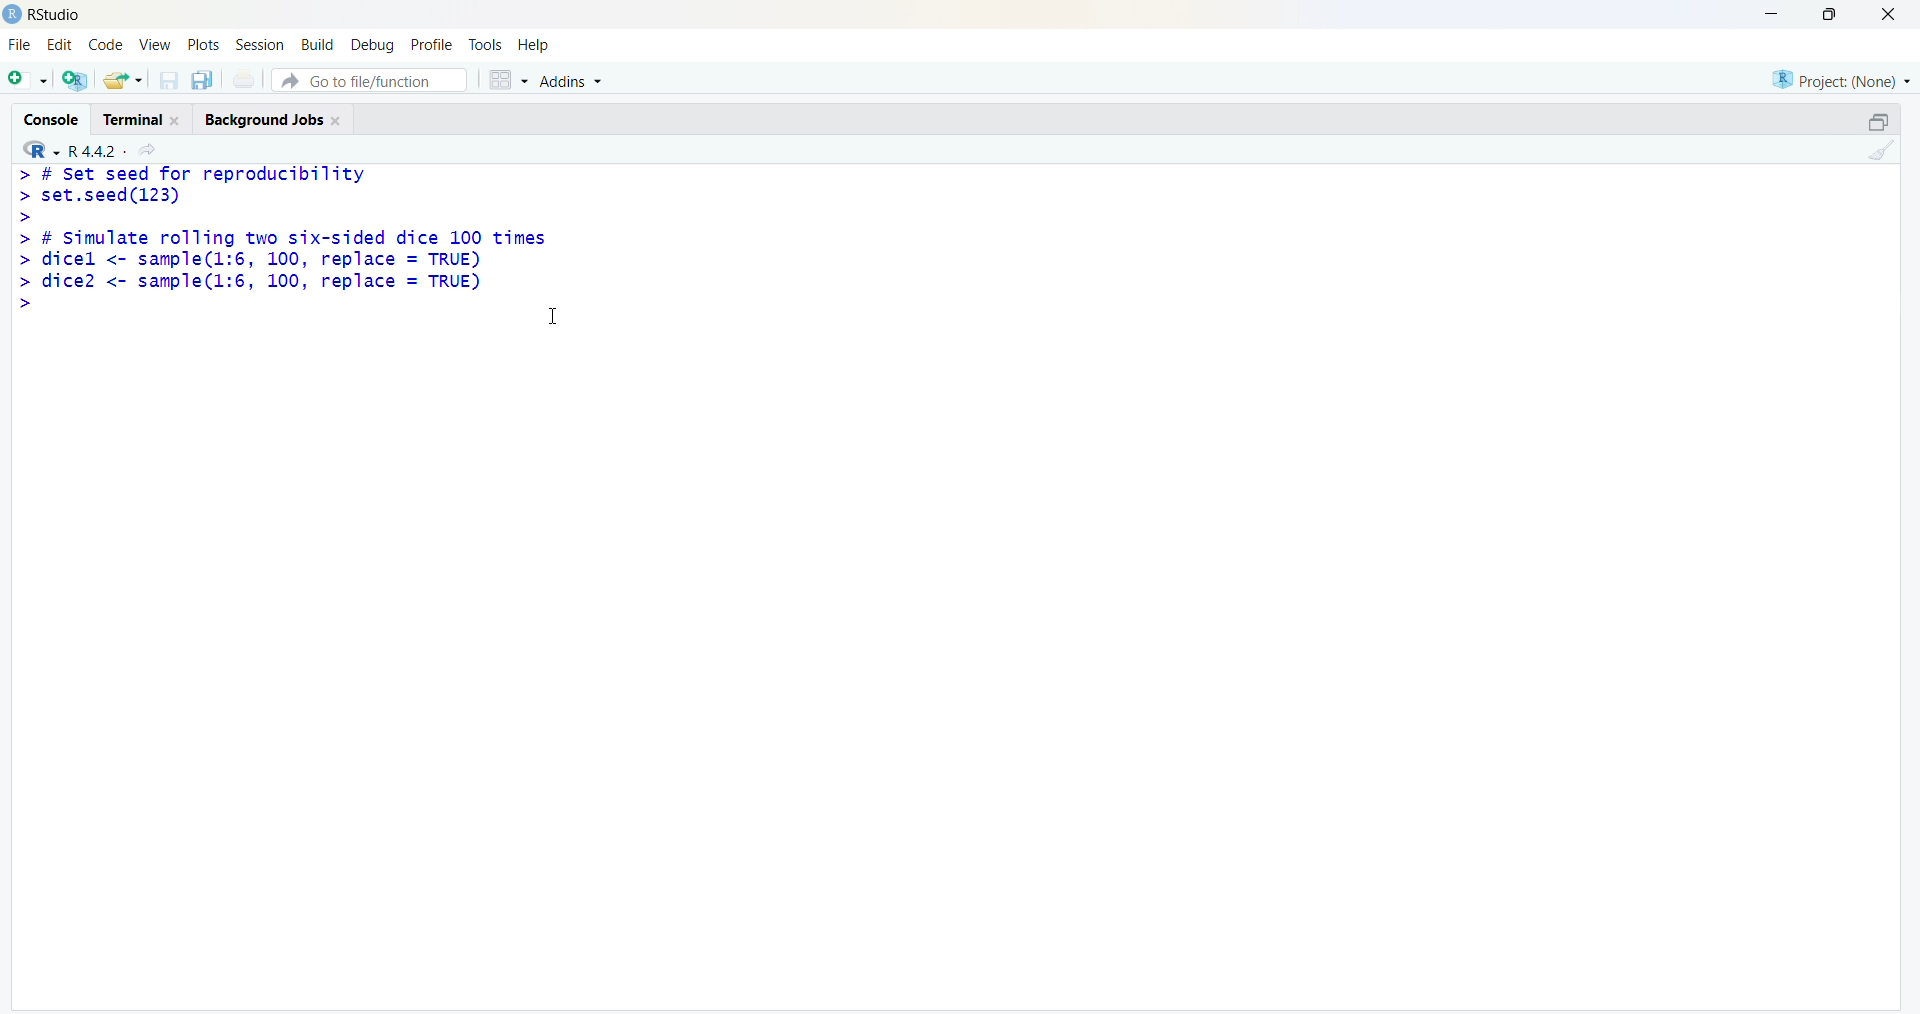 Image resolution: width=1920 pixels, height=1014 pixels. What do you see at coordinates (176, 121) in the screenshot?
I see `close` at bounding box center [176, 121].